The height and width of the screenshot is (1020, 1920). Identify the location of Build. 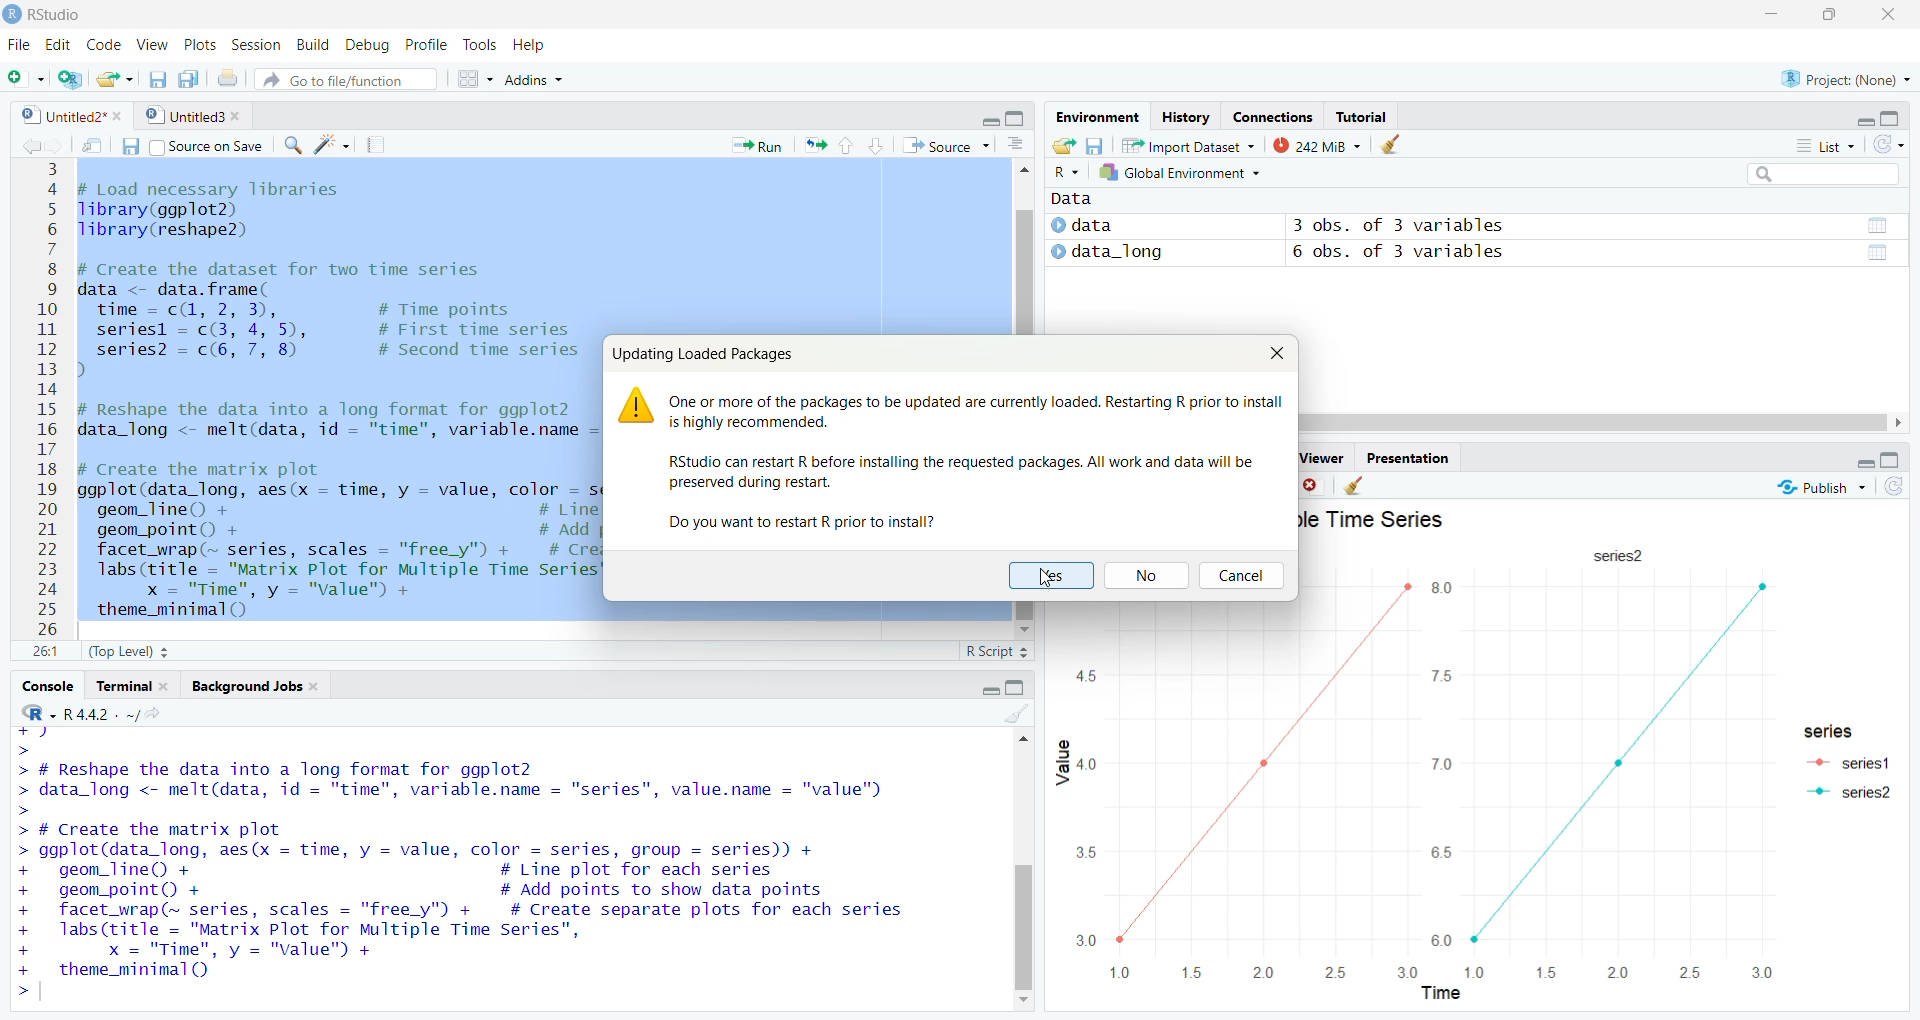
(311, 44).